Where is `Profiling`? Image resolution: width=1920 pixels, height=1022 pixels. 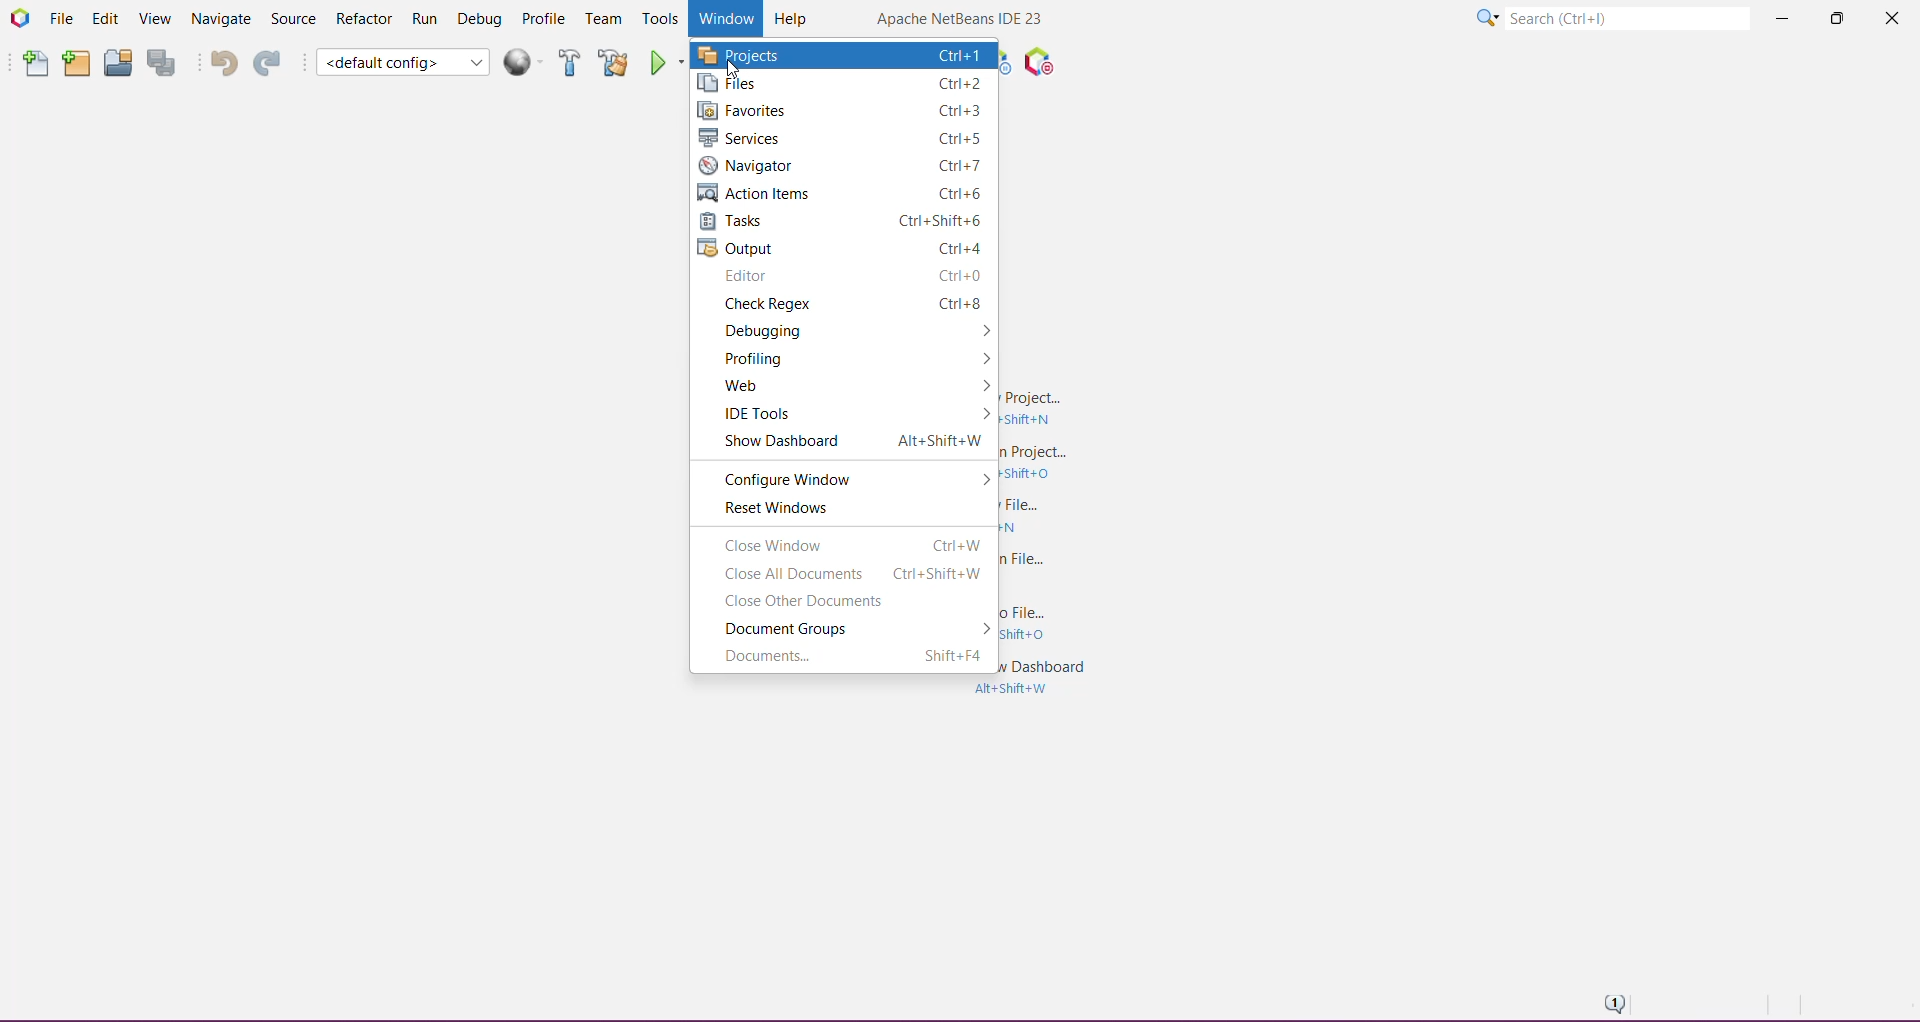
Profiling is located at coordinates (764, 358).